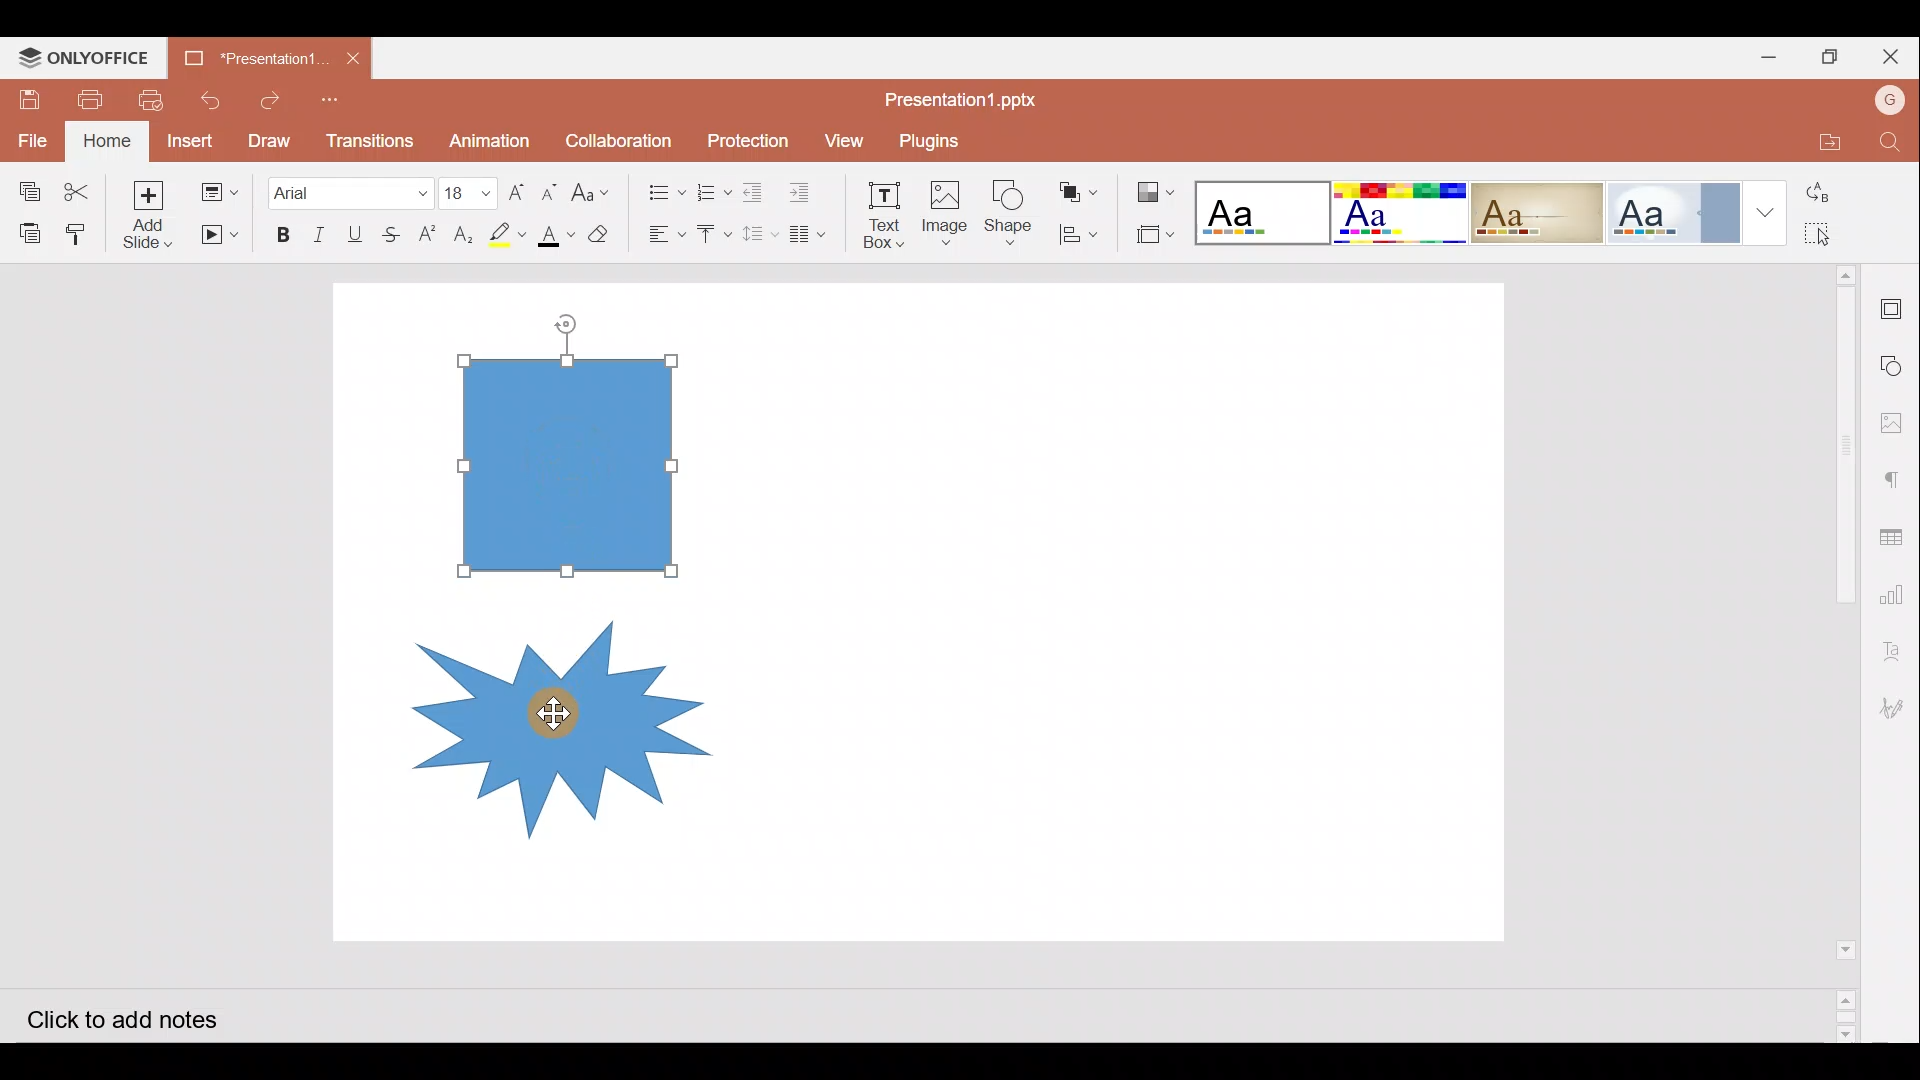  I want to click on Blank, so click(1260, 207).